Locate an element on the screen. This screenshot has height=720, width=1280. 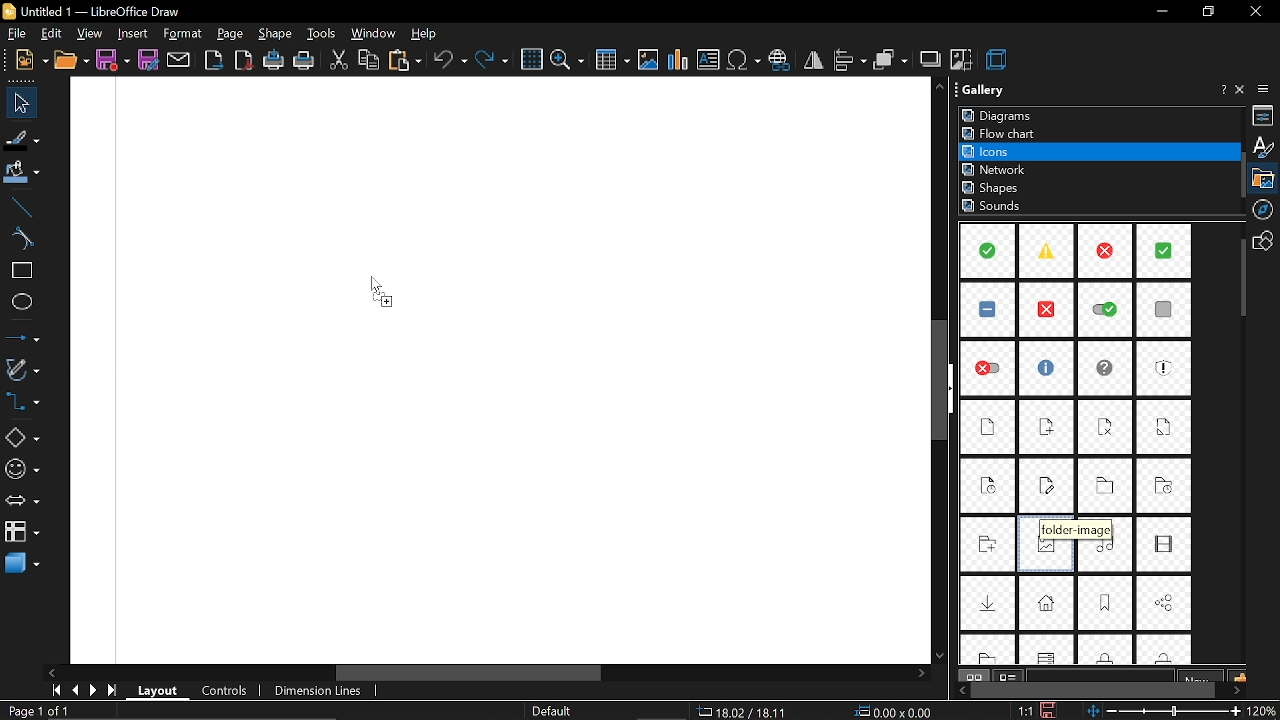
shapes  is located at coordinates (994, 188).